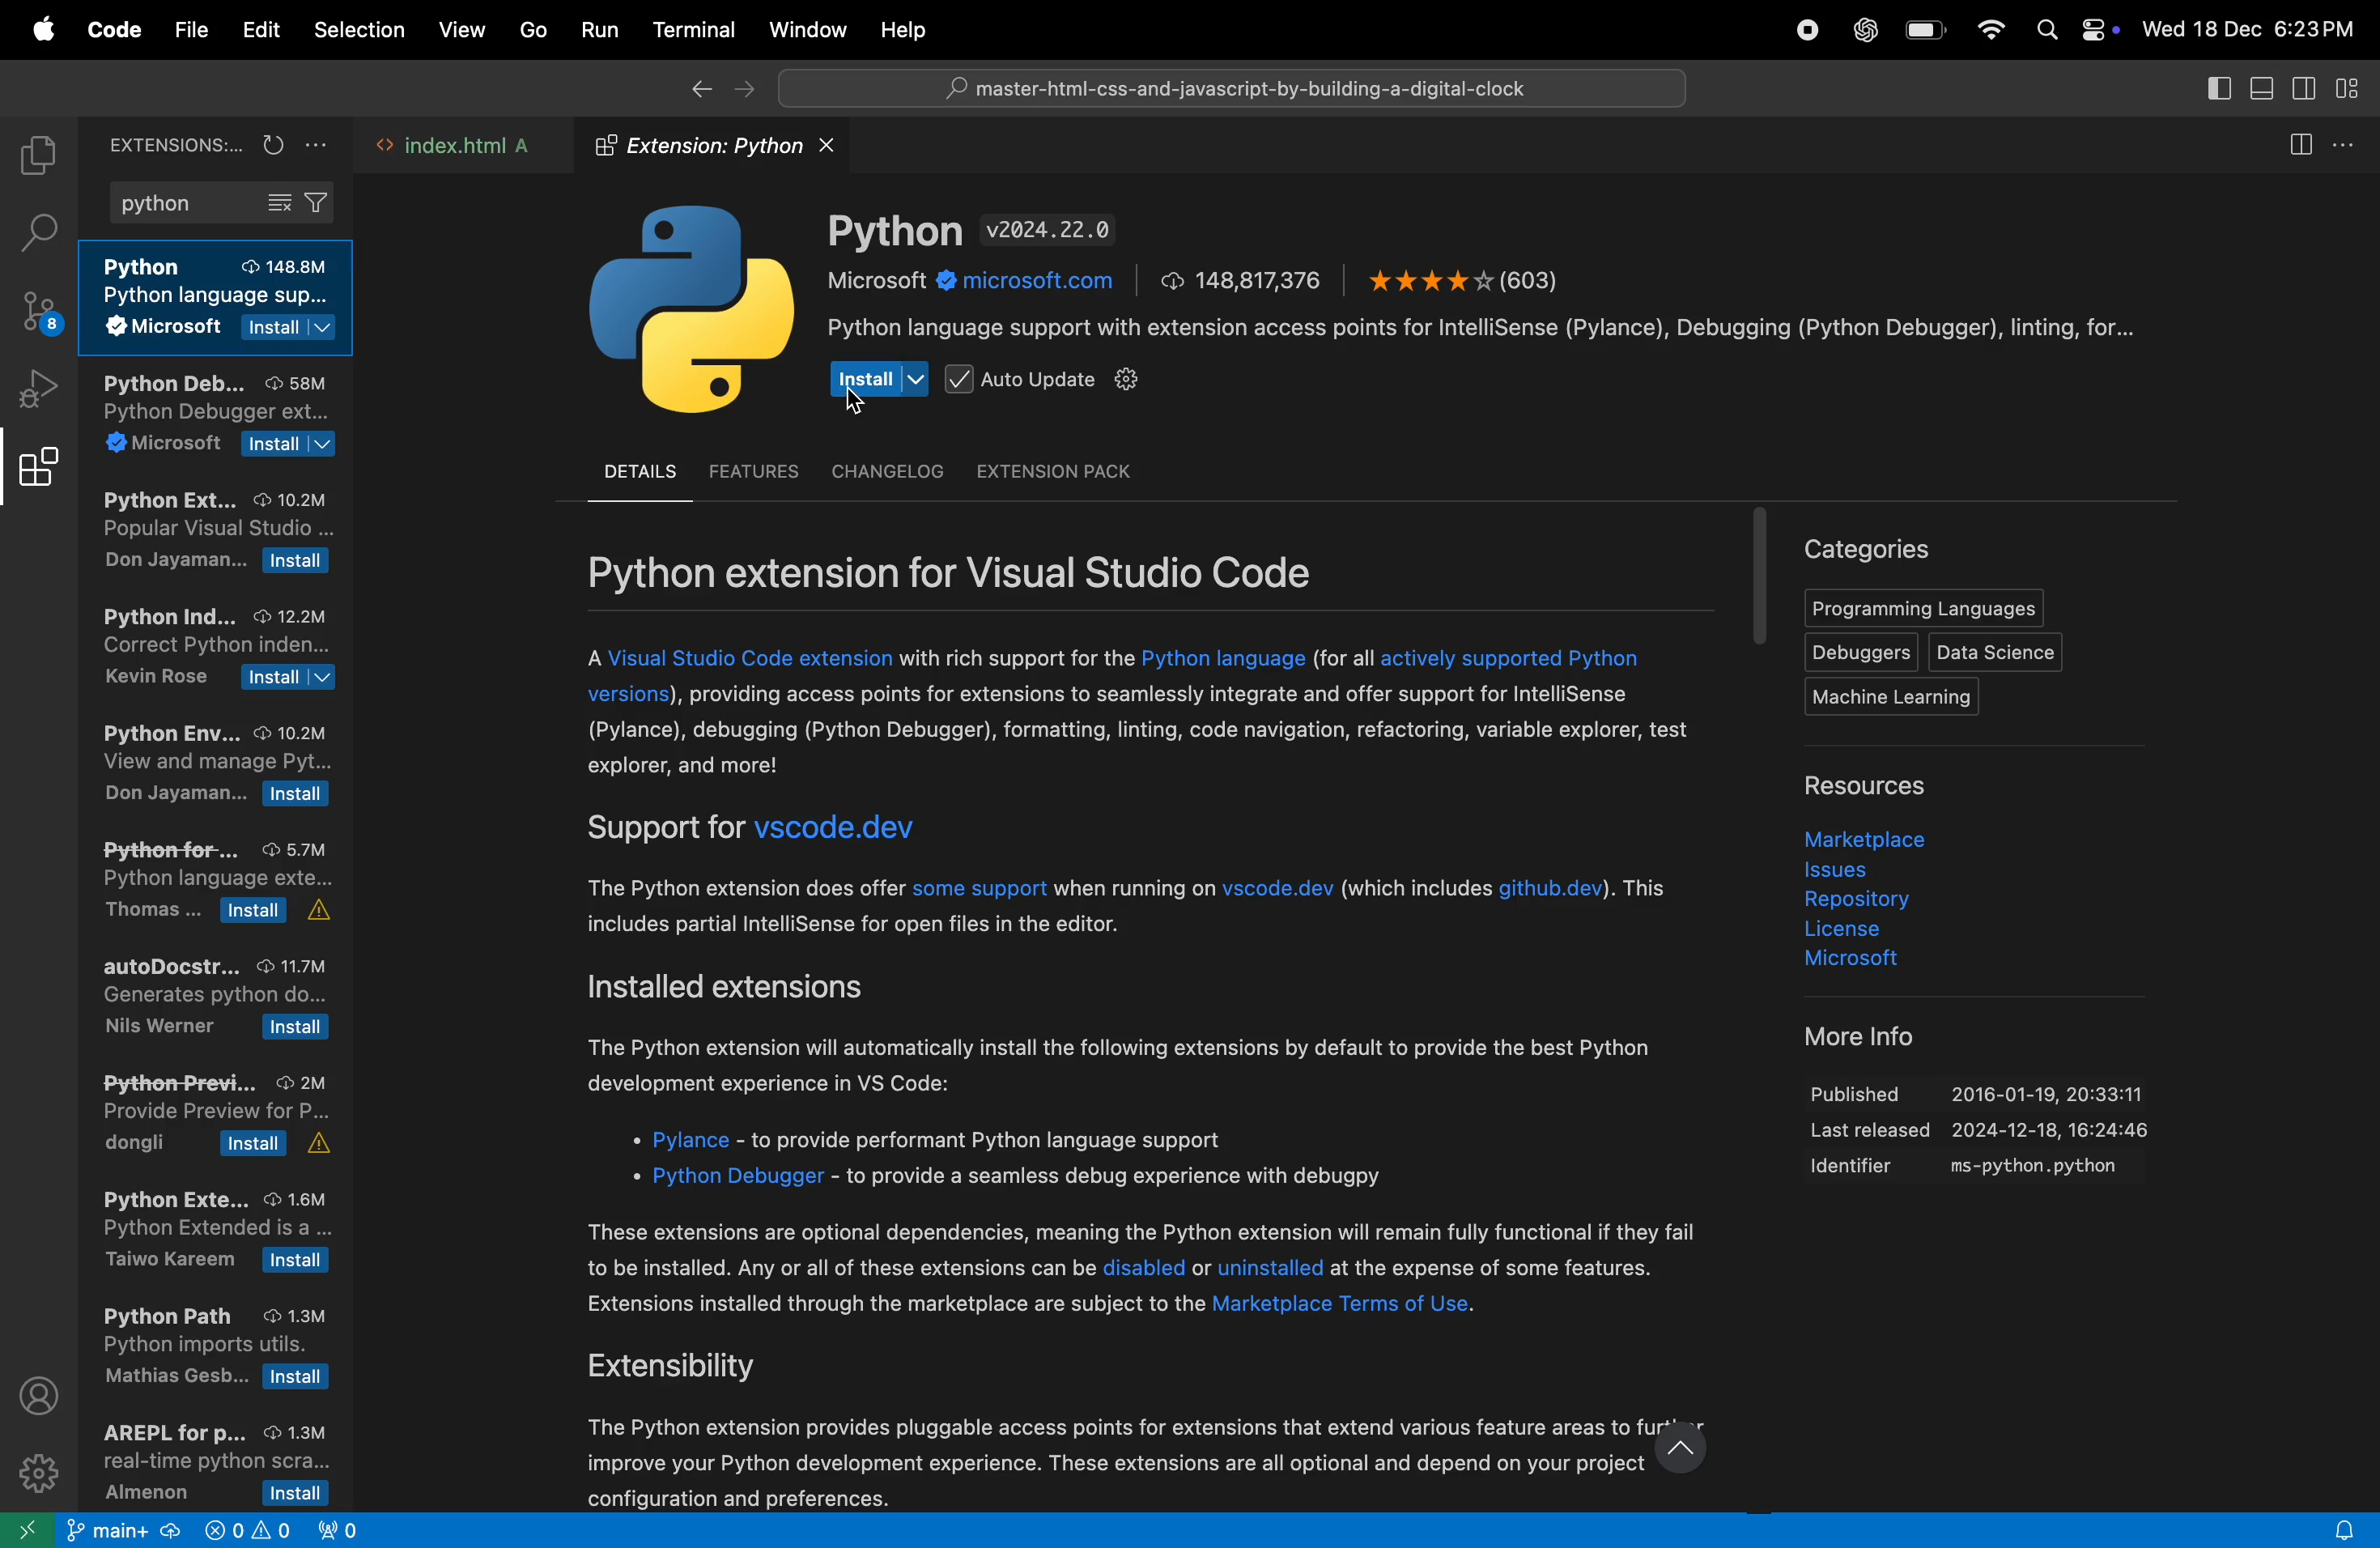 This screenshot has height=1548, width=2380. I want to click on view port , so click(350, 1528).